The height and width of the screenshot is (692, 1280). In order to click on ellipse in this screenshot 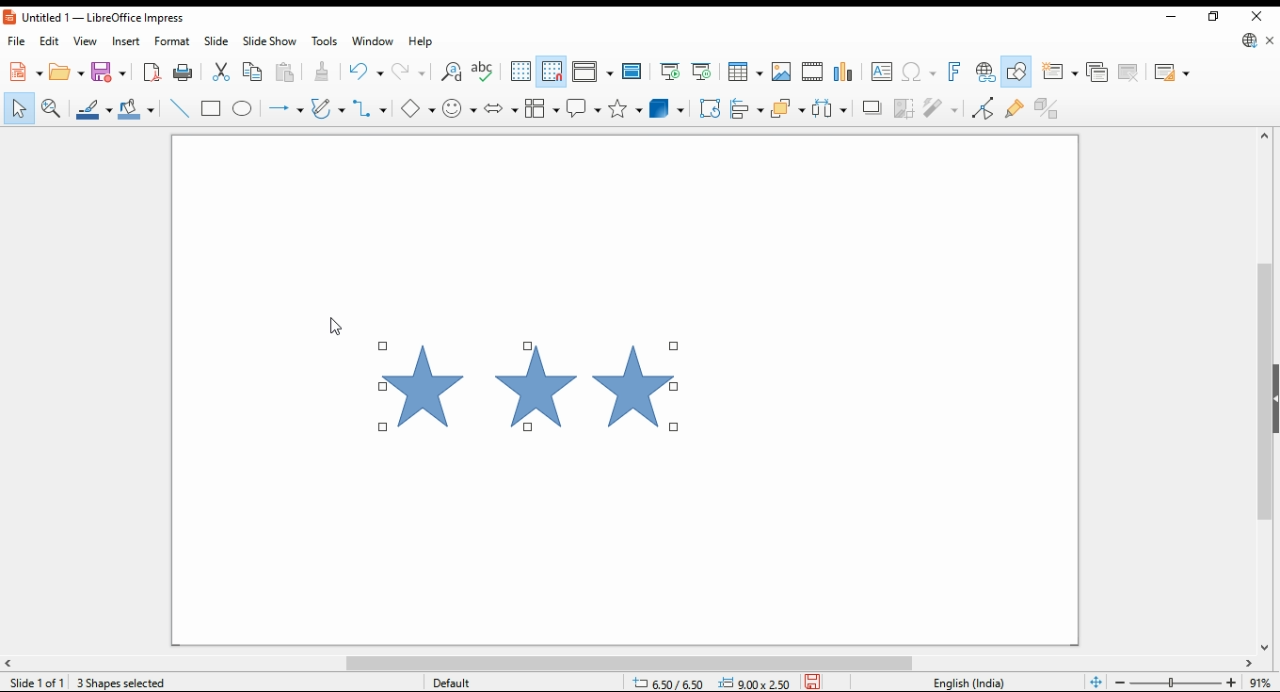, I will do `click(242, 108)`.